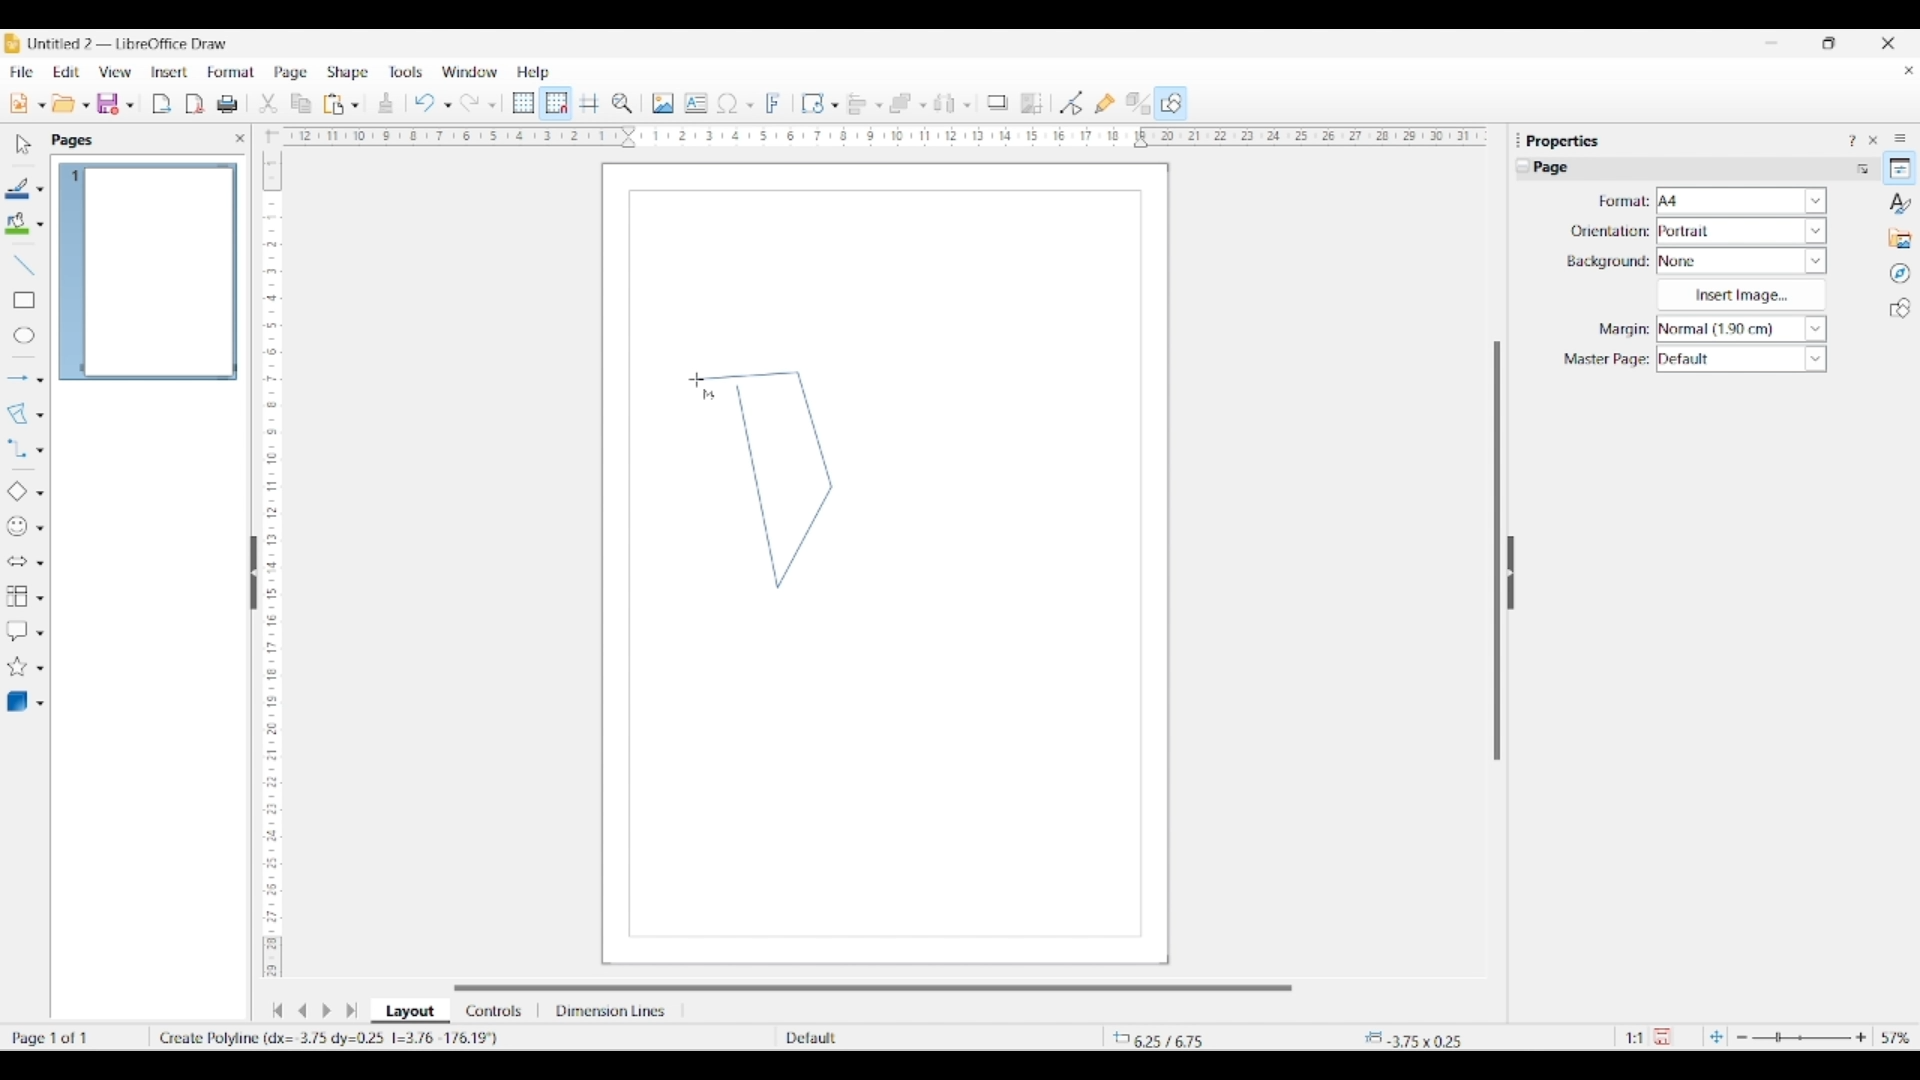 This screenshot has width=1920, height=1080. What do you see at coordinates (16, 562) in the screenshot?
I see `Selected block arrow` at bounding box center [16, 562].